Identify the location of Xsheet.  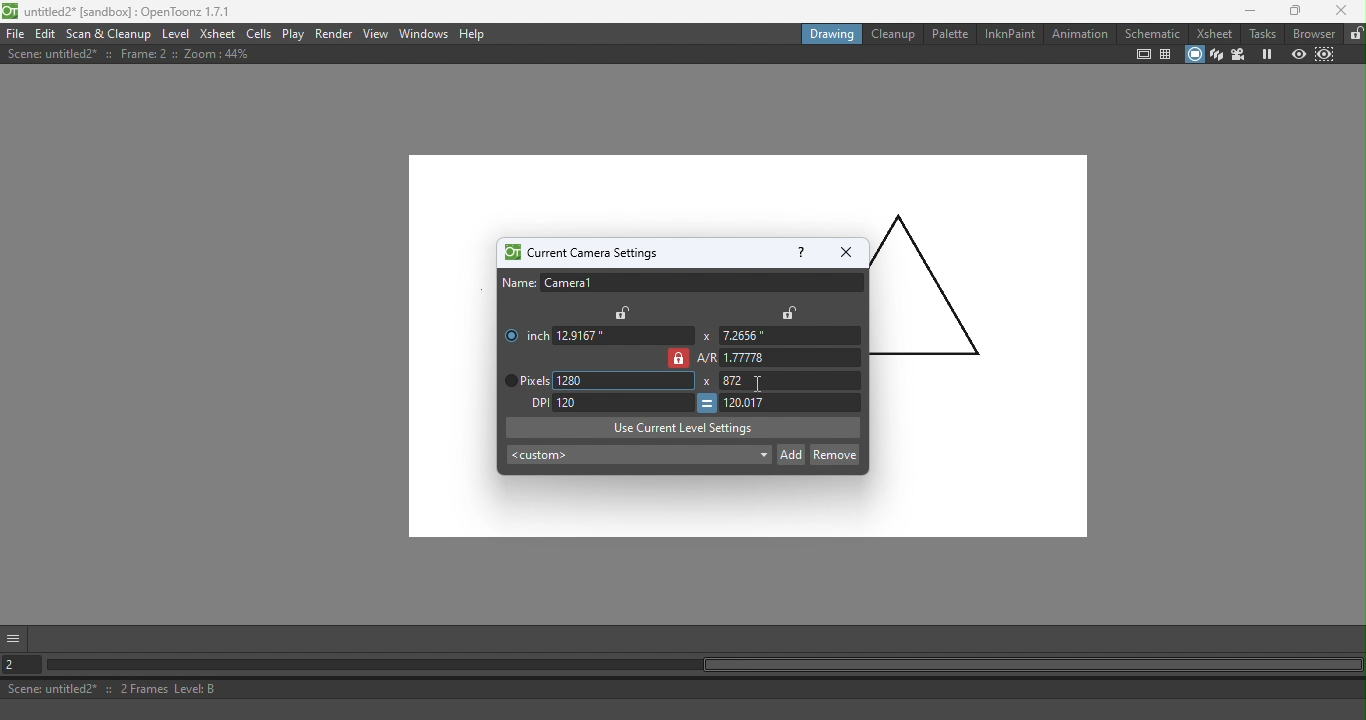
(1213, 33).